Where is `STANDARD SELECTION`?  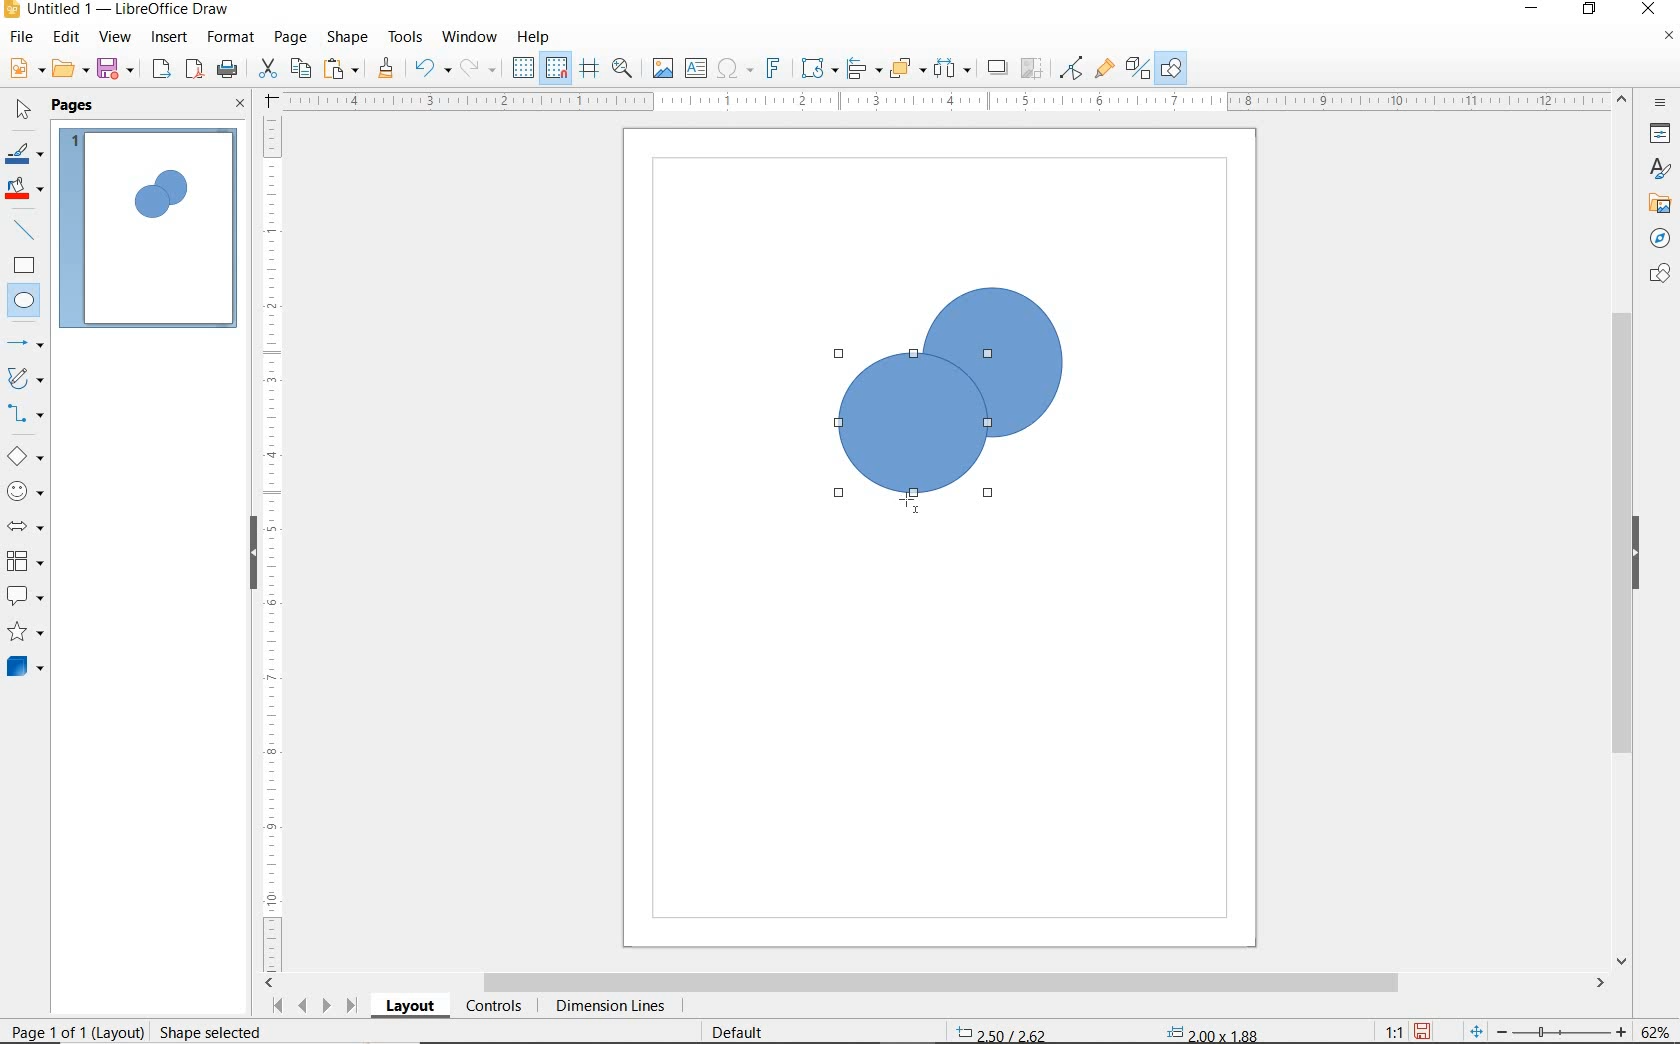 STANDARD SELECTION is located at coordinates (1107, 1027).